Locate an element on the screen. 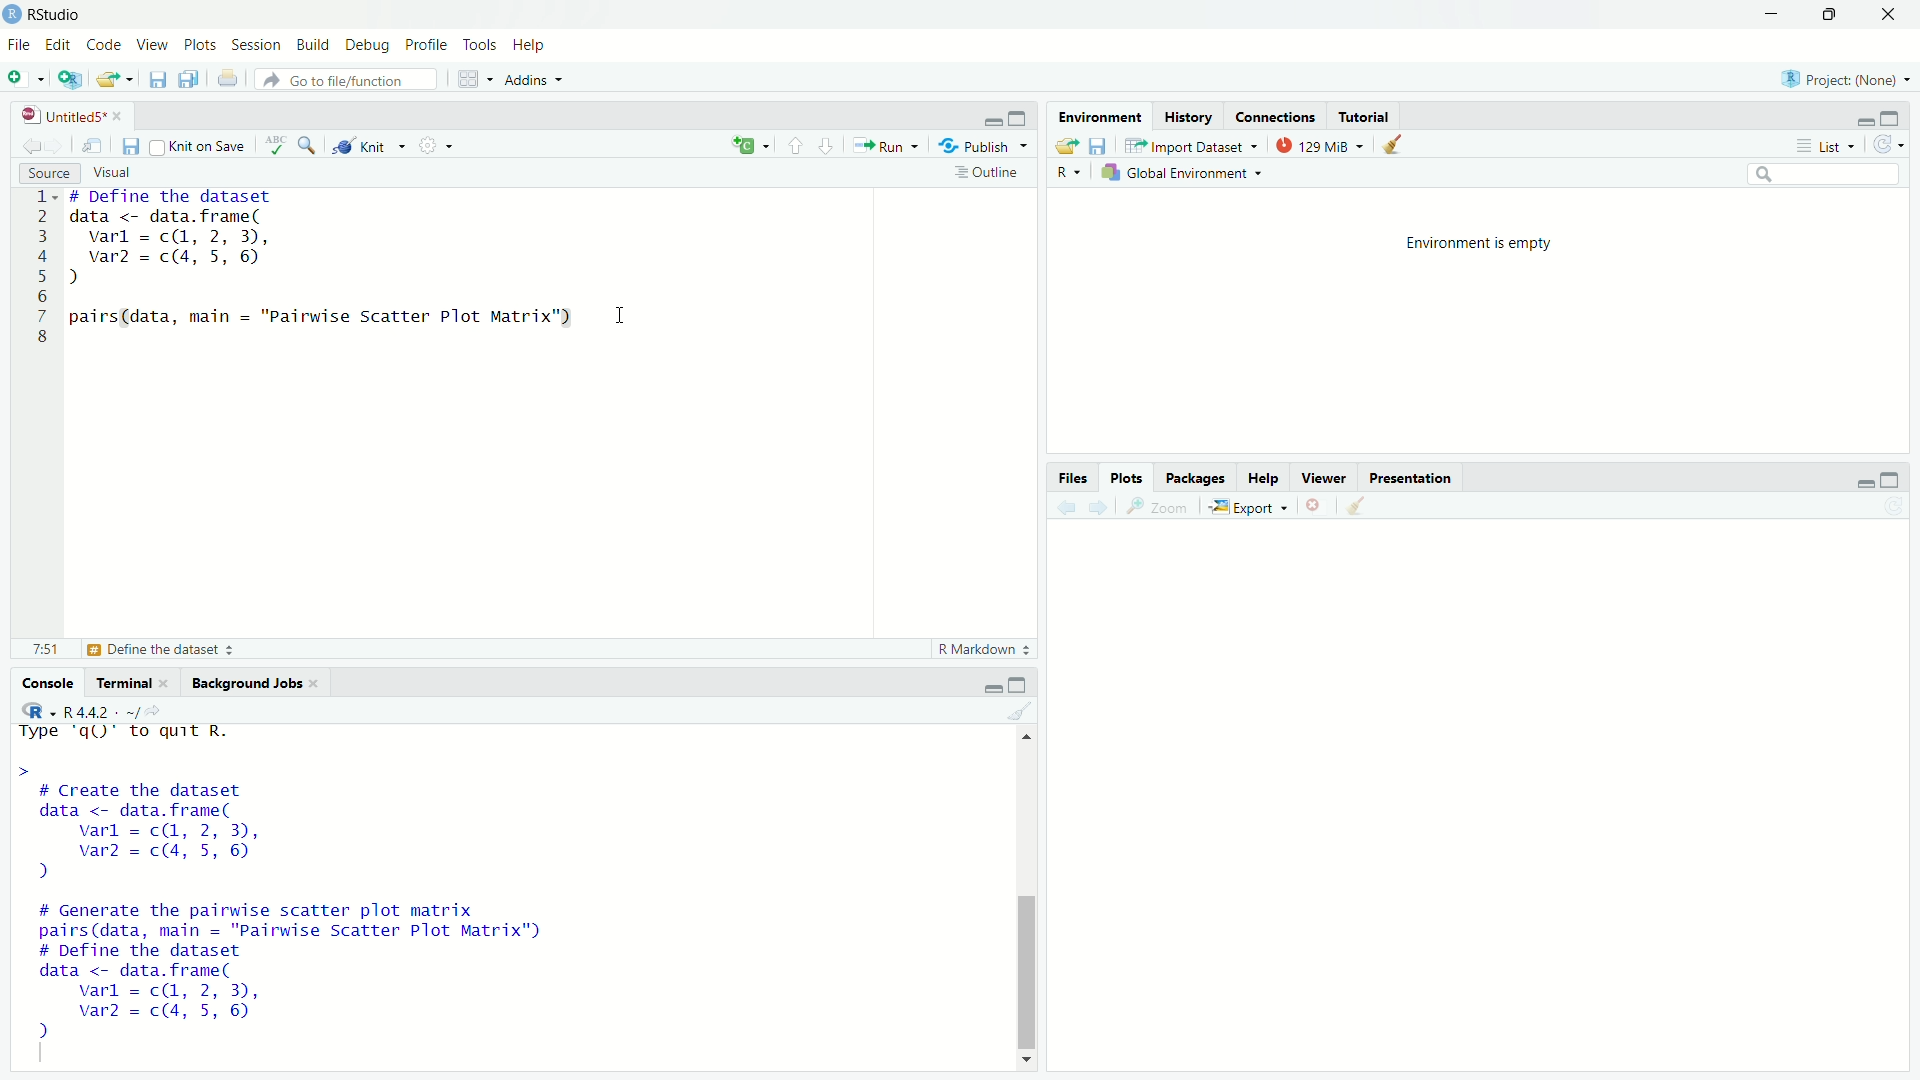 The height and width of the screenshot is (1080, 1920). Export is located at coordinates (1246, 507).